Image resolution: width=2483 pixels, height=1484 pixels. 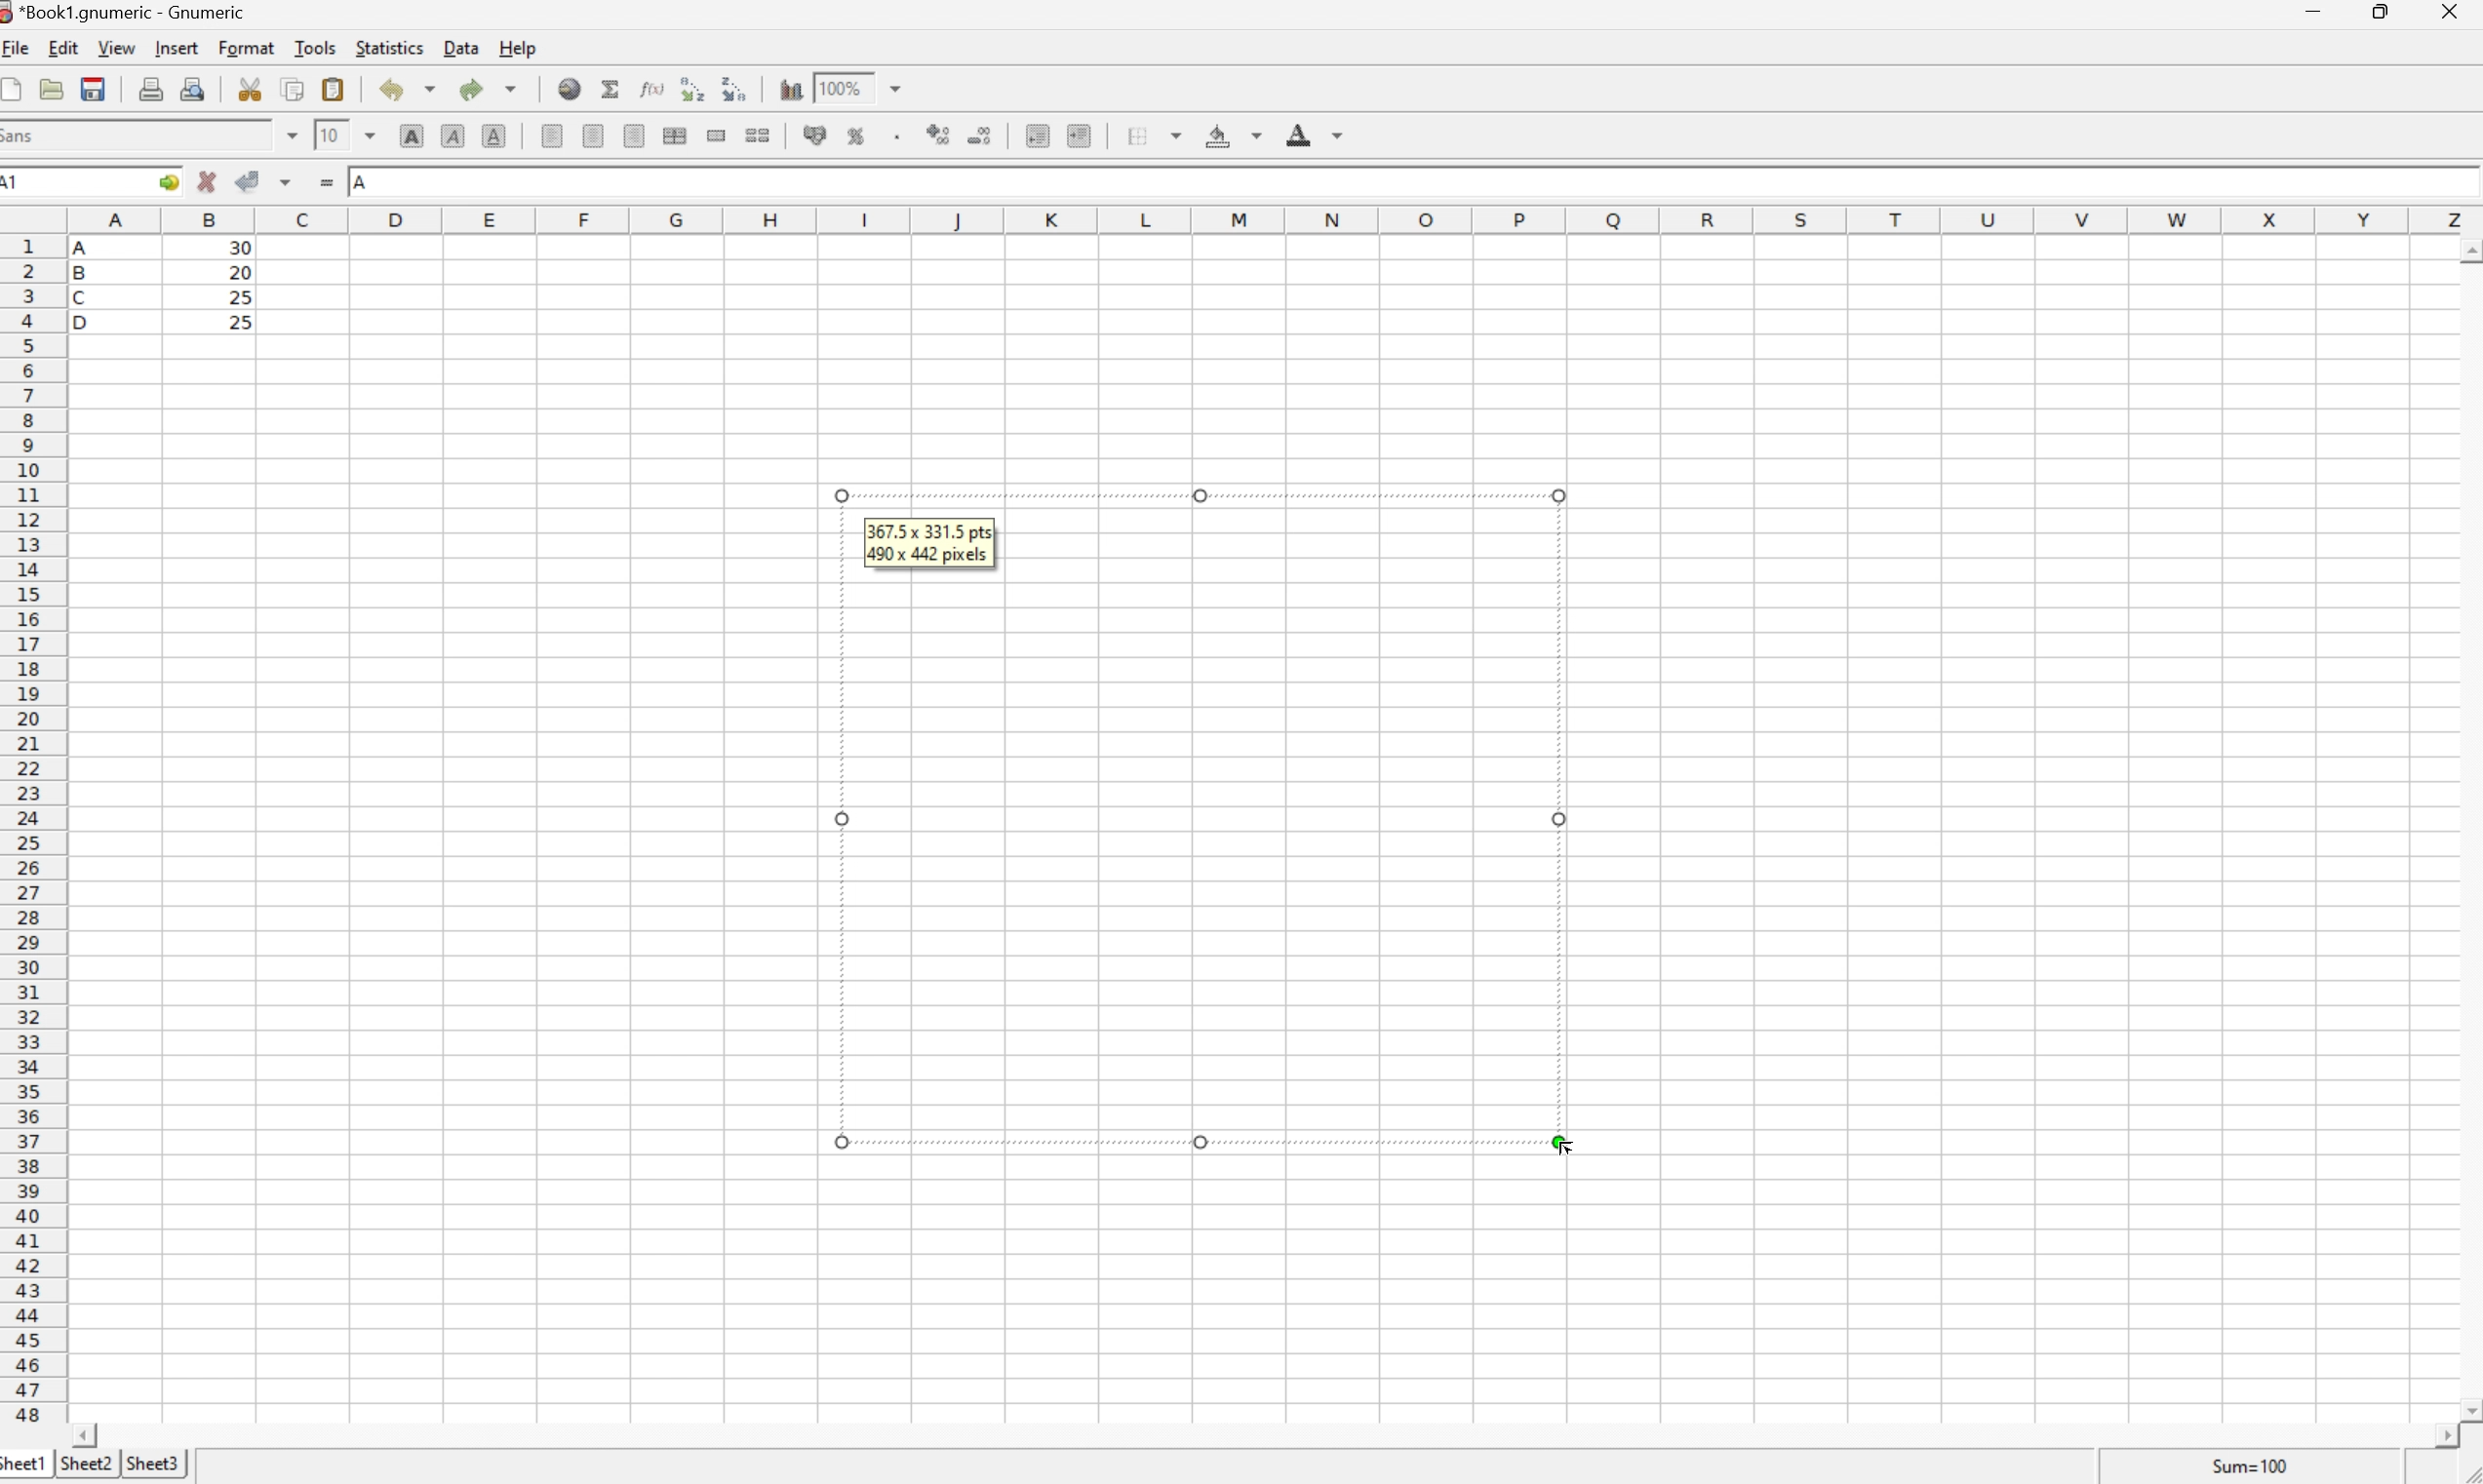 I want to click on Sum = 0, so click(x=2246, y=1466).